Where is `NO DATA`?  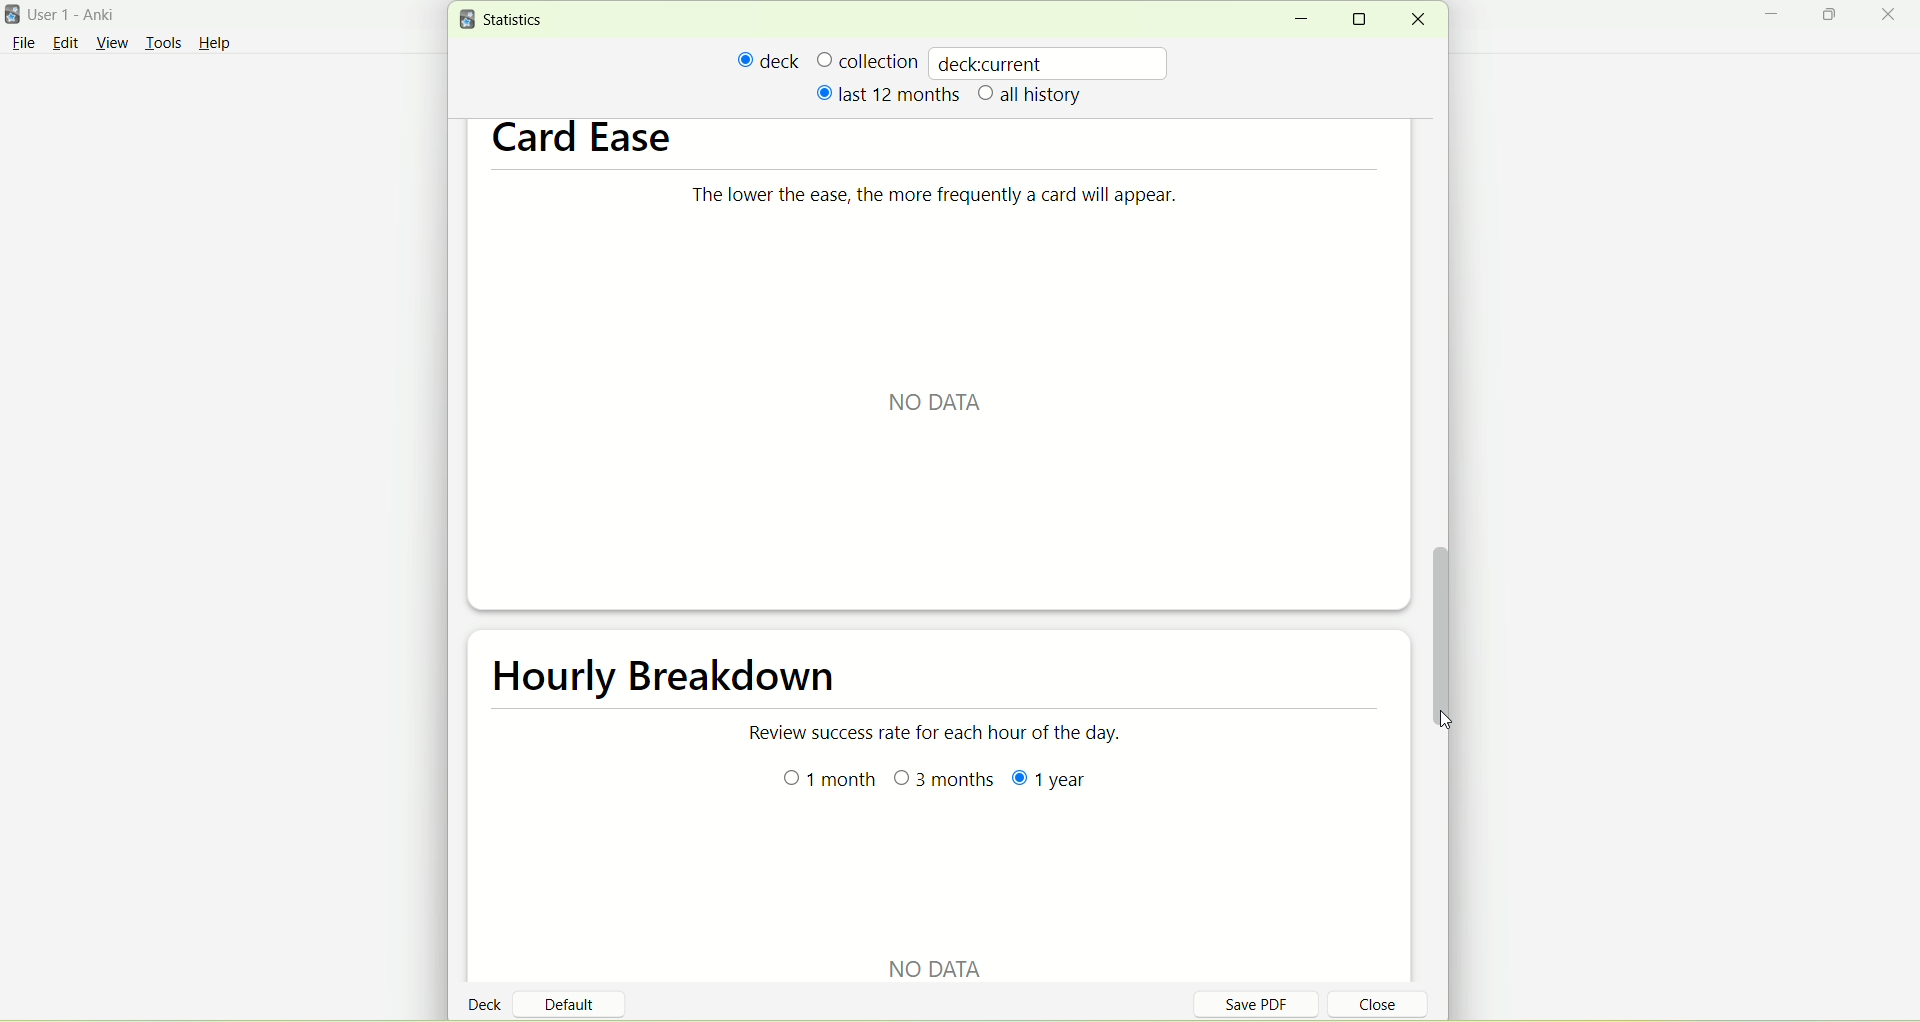 NO DATA is located at coordinates (929, 960).